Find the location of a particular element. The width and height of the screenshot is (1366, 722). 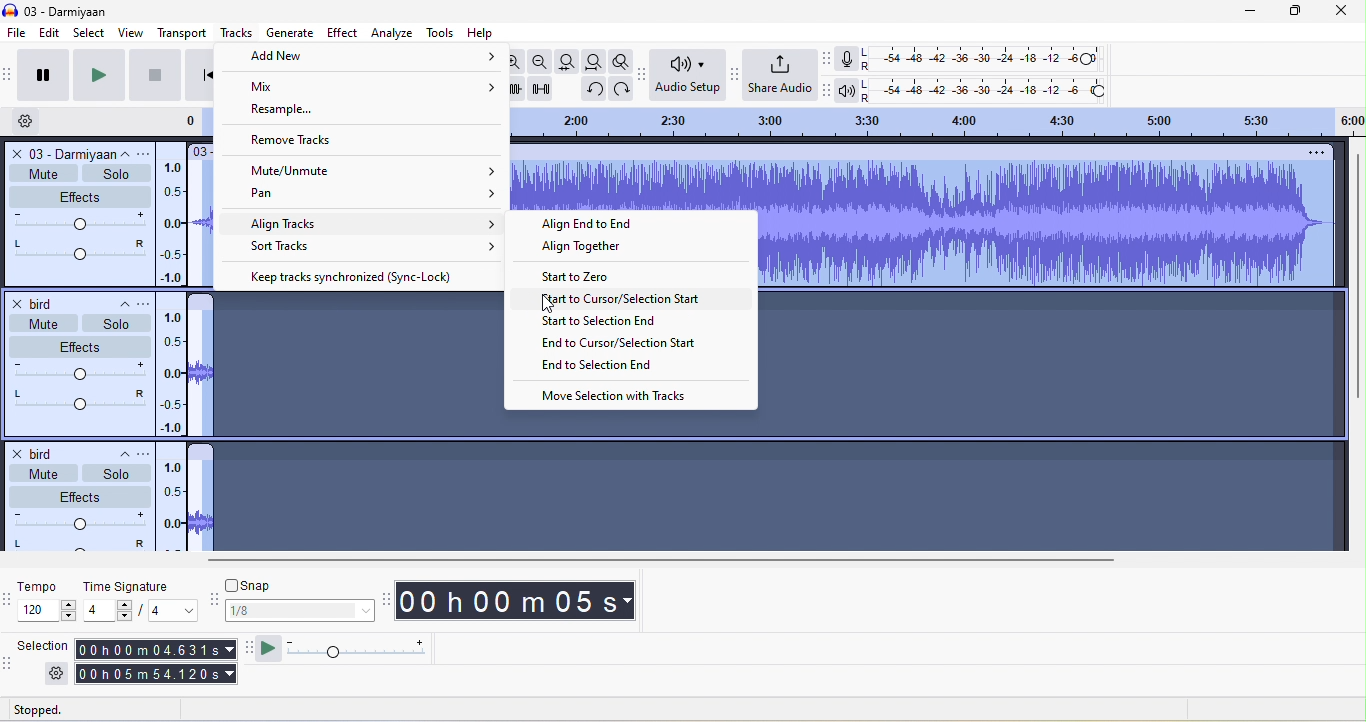

audacity share audio is located at coordinates (735, 75).